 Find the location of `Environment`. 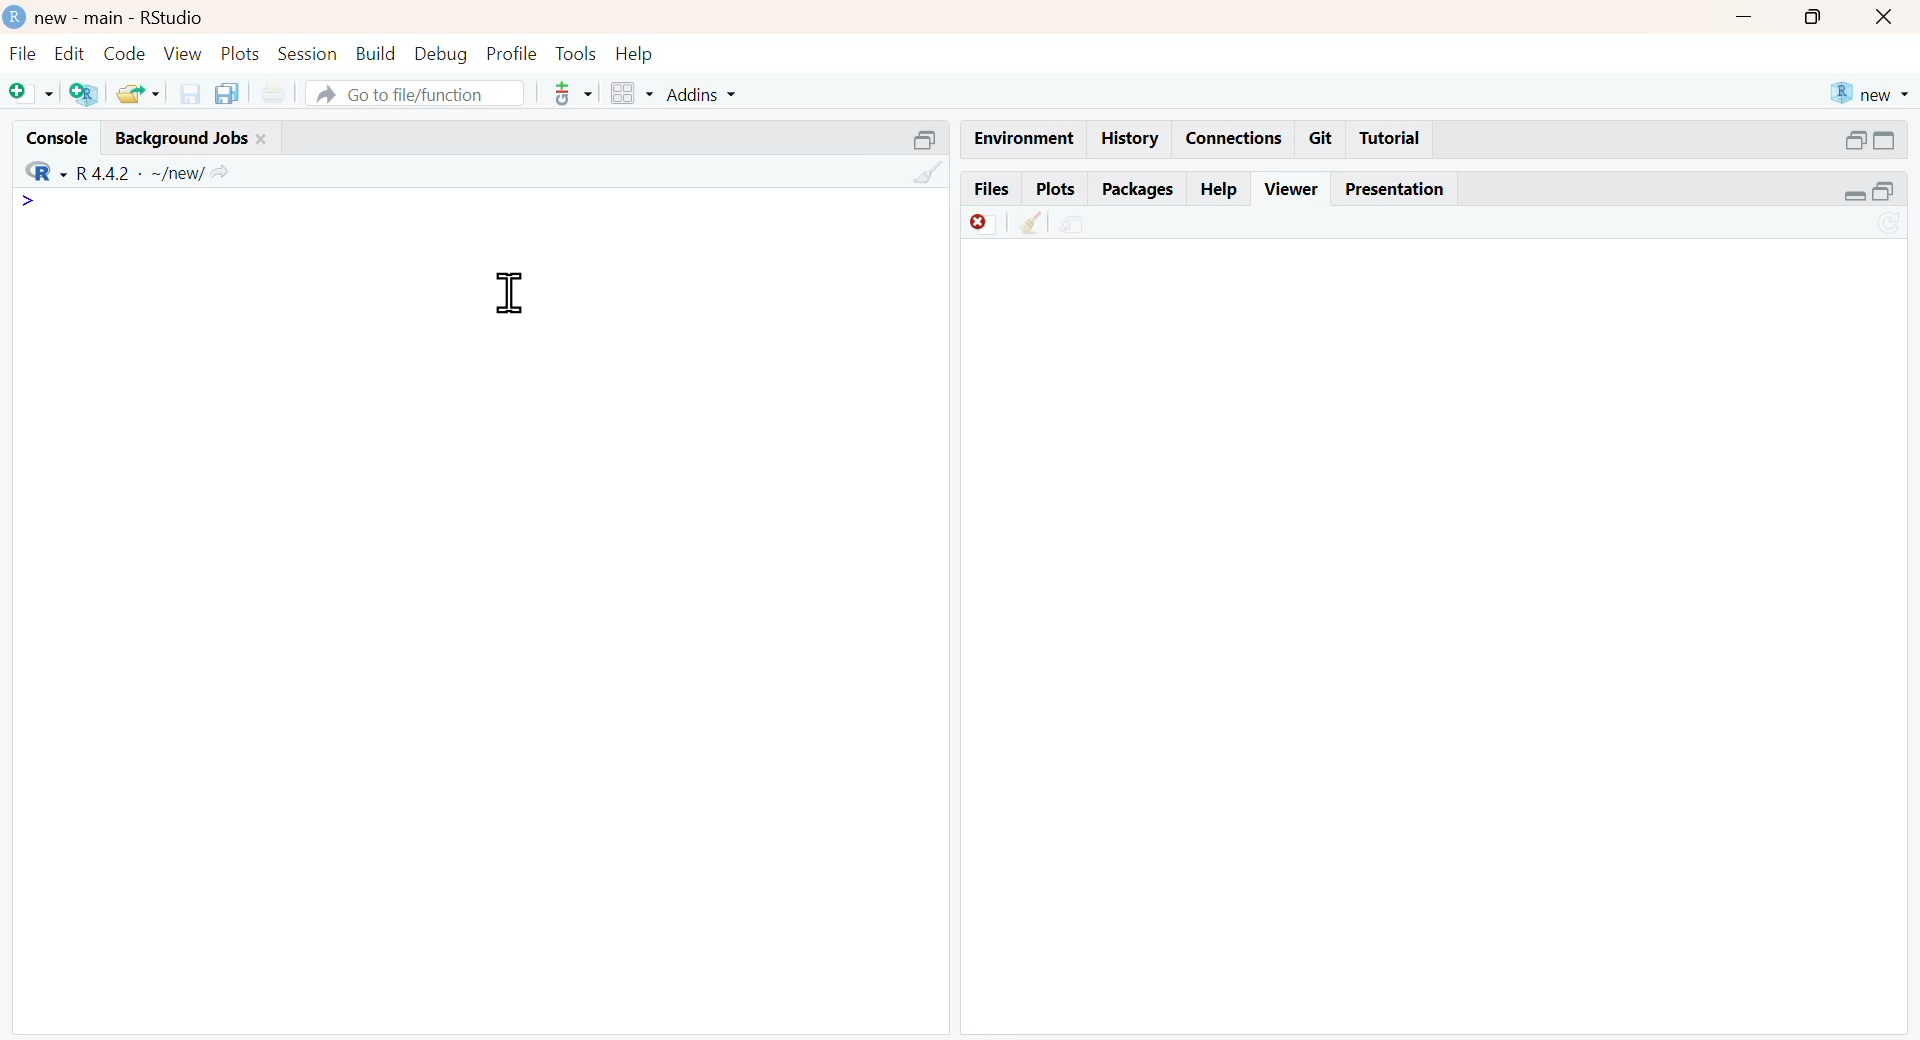

Environment is located at coordinates (1022, 137).